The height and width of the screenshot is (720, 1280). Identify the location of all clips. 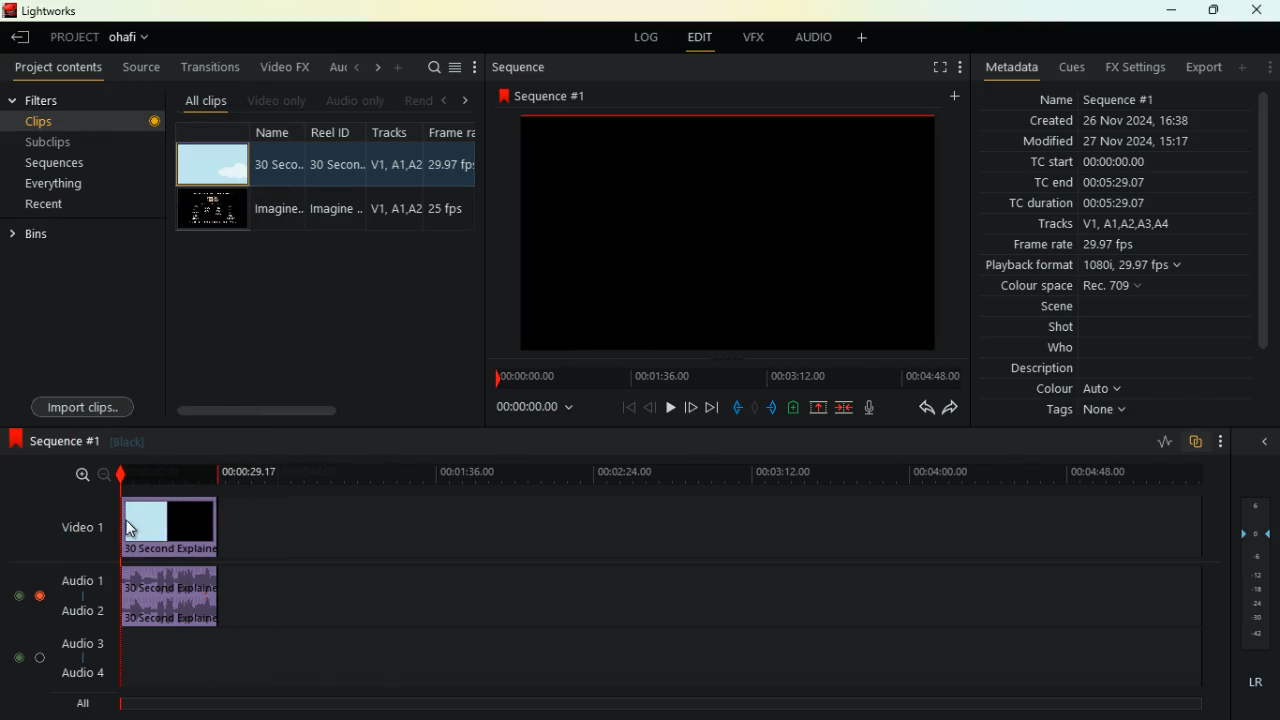
(210, 101).